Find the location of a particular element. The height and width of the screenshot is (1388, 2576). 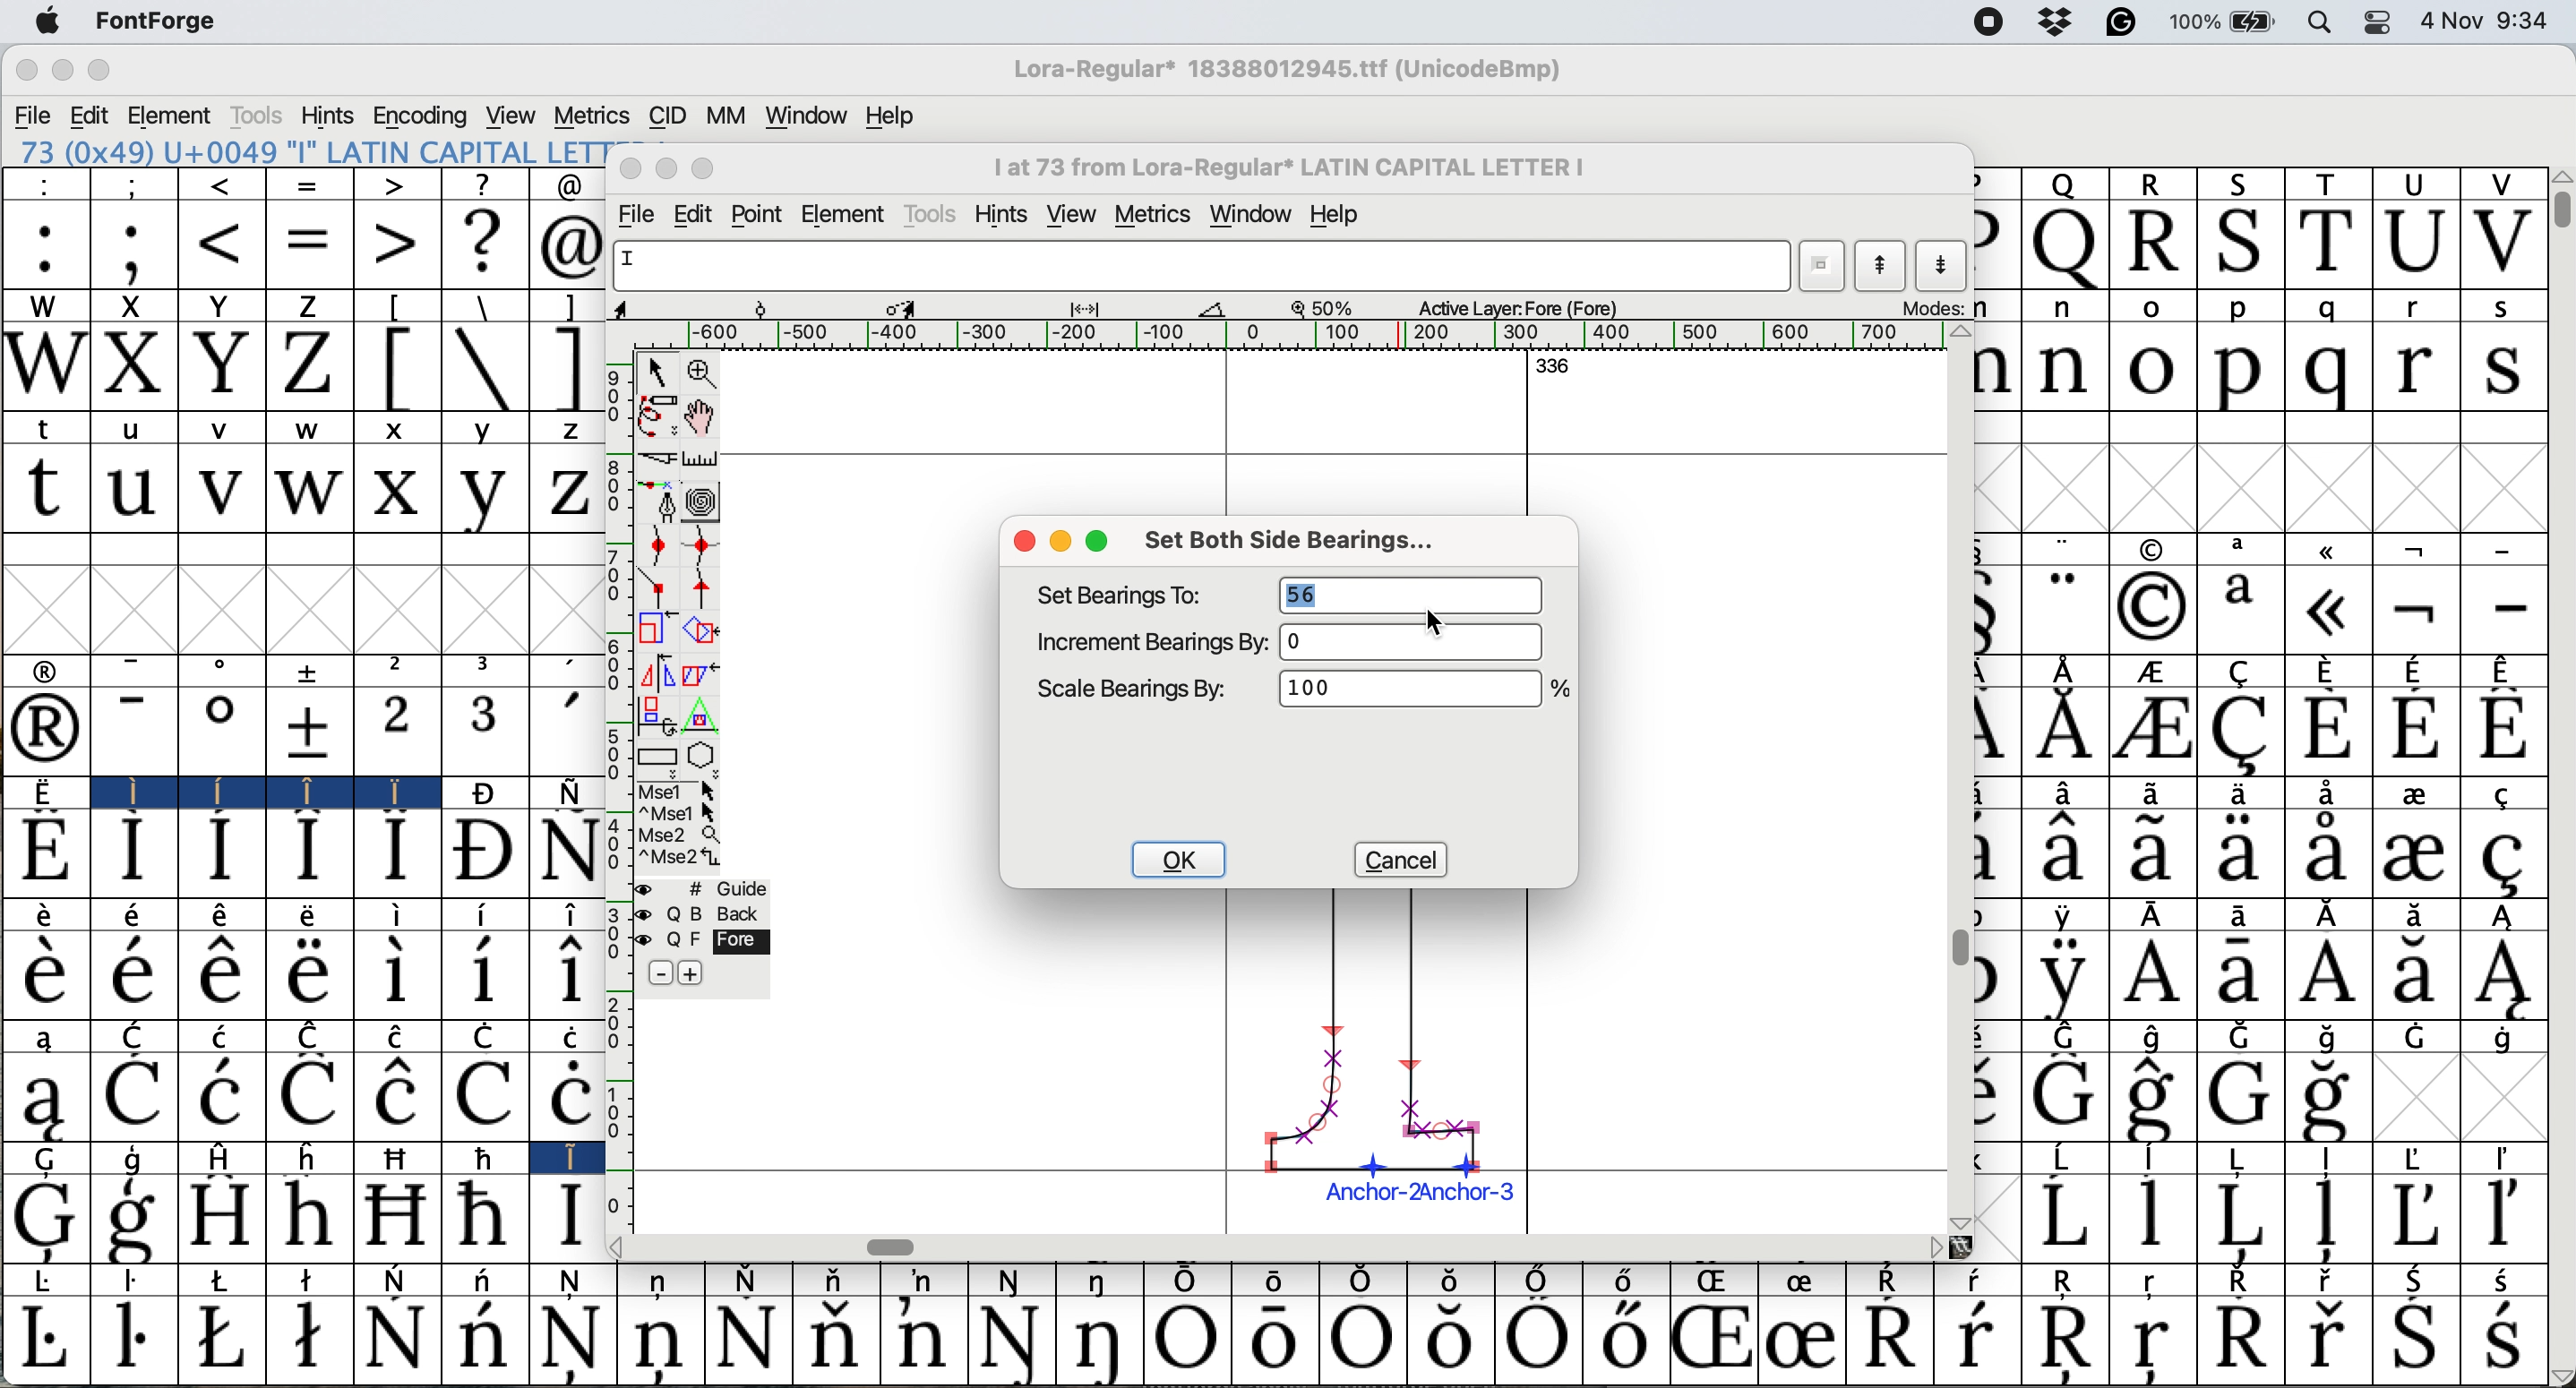

Symbol is located at coordinates (479, 853).